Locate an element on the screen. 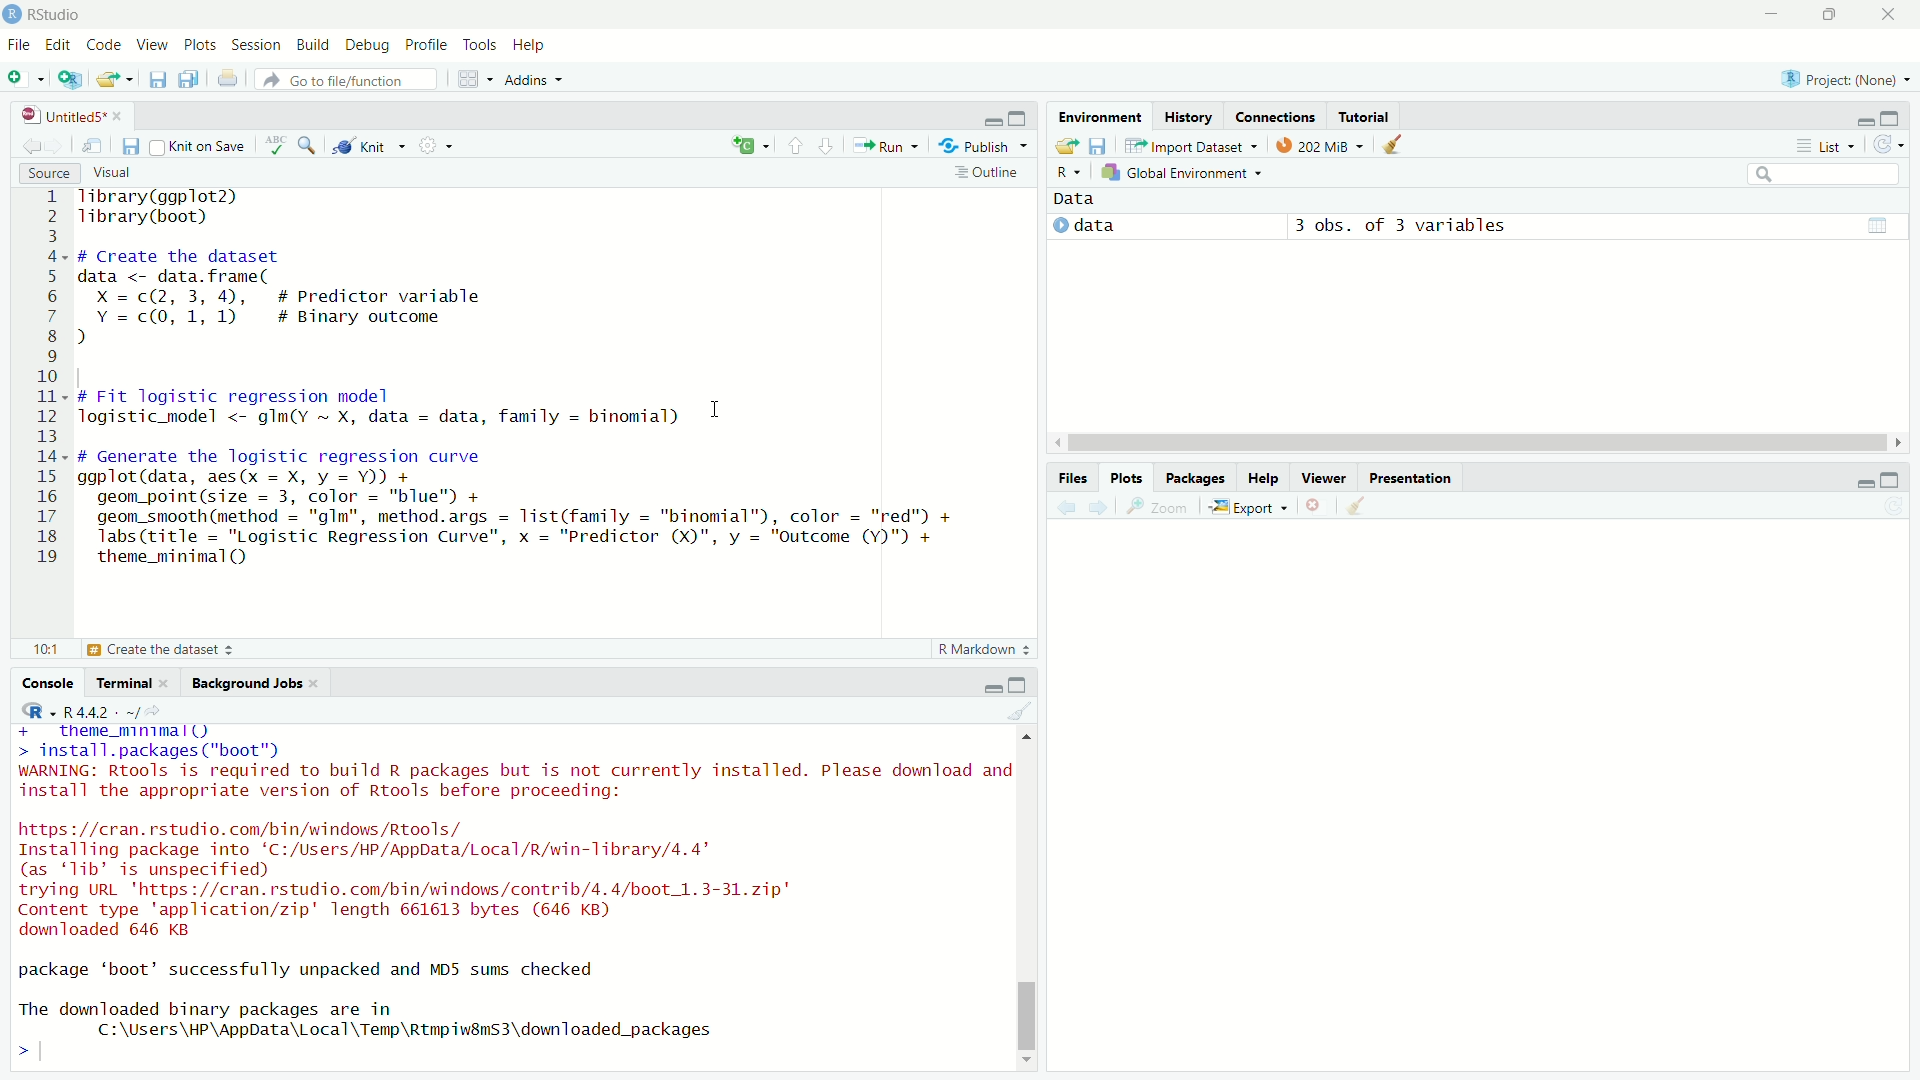 This screenshot has width=1920, height=1080. Save current document is located at coordinates (131, 147).